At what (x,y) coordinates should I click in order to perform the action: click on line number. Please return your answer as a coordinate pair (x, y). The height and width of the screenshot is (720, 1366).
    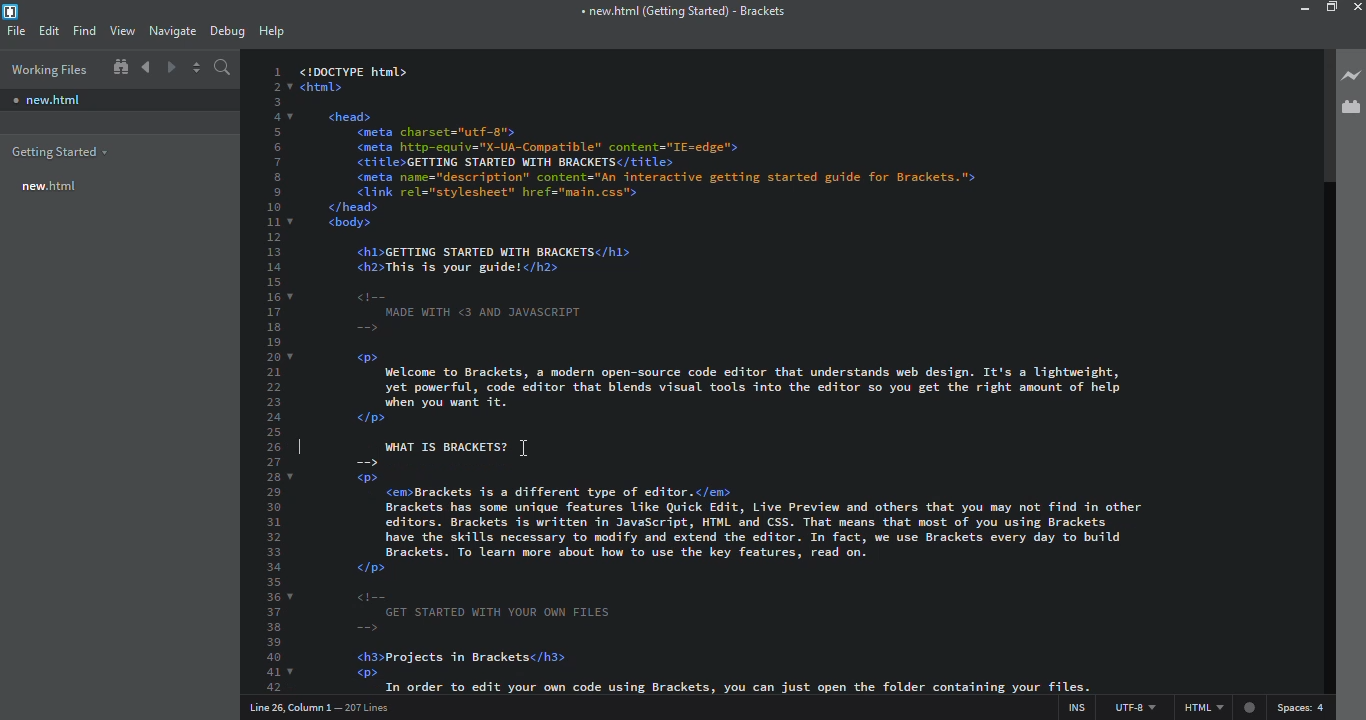
    Looking at the image, I should click on (278, 377).